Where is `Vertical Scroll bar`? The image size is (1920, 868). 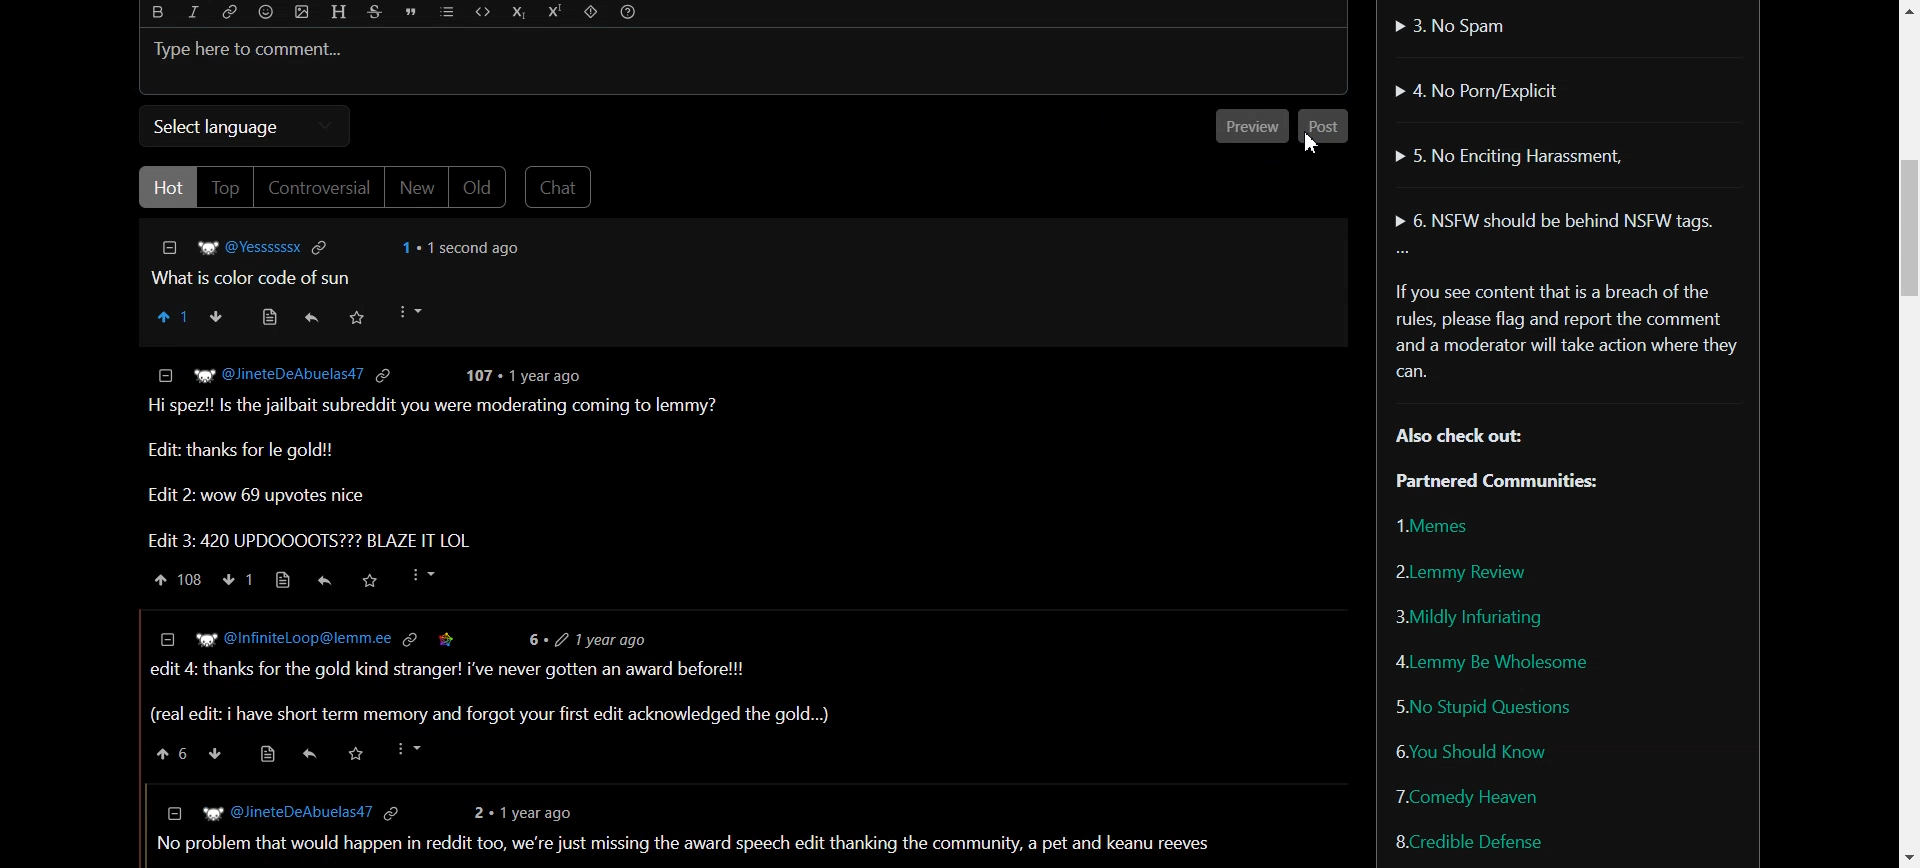 Vertical Scroll bar is located at coordinates (1903, 434).